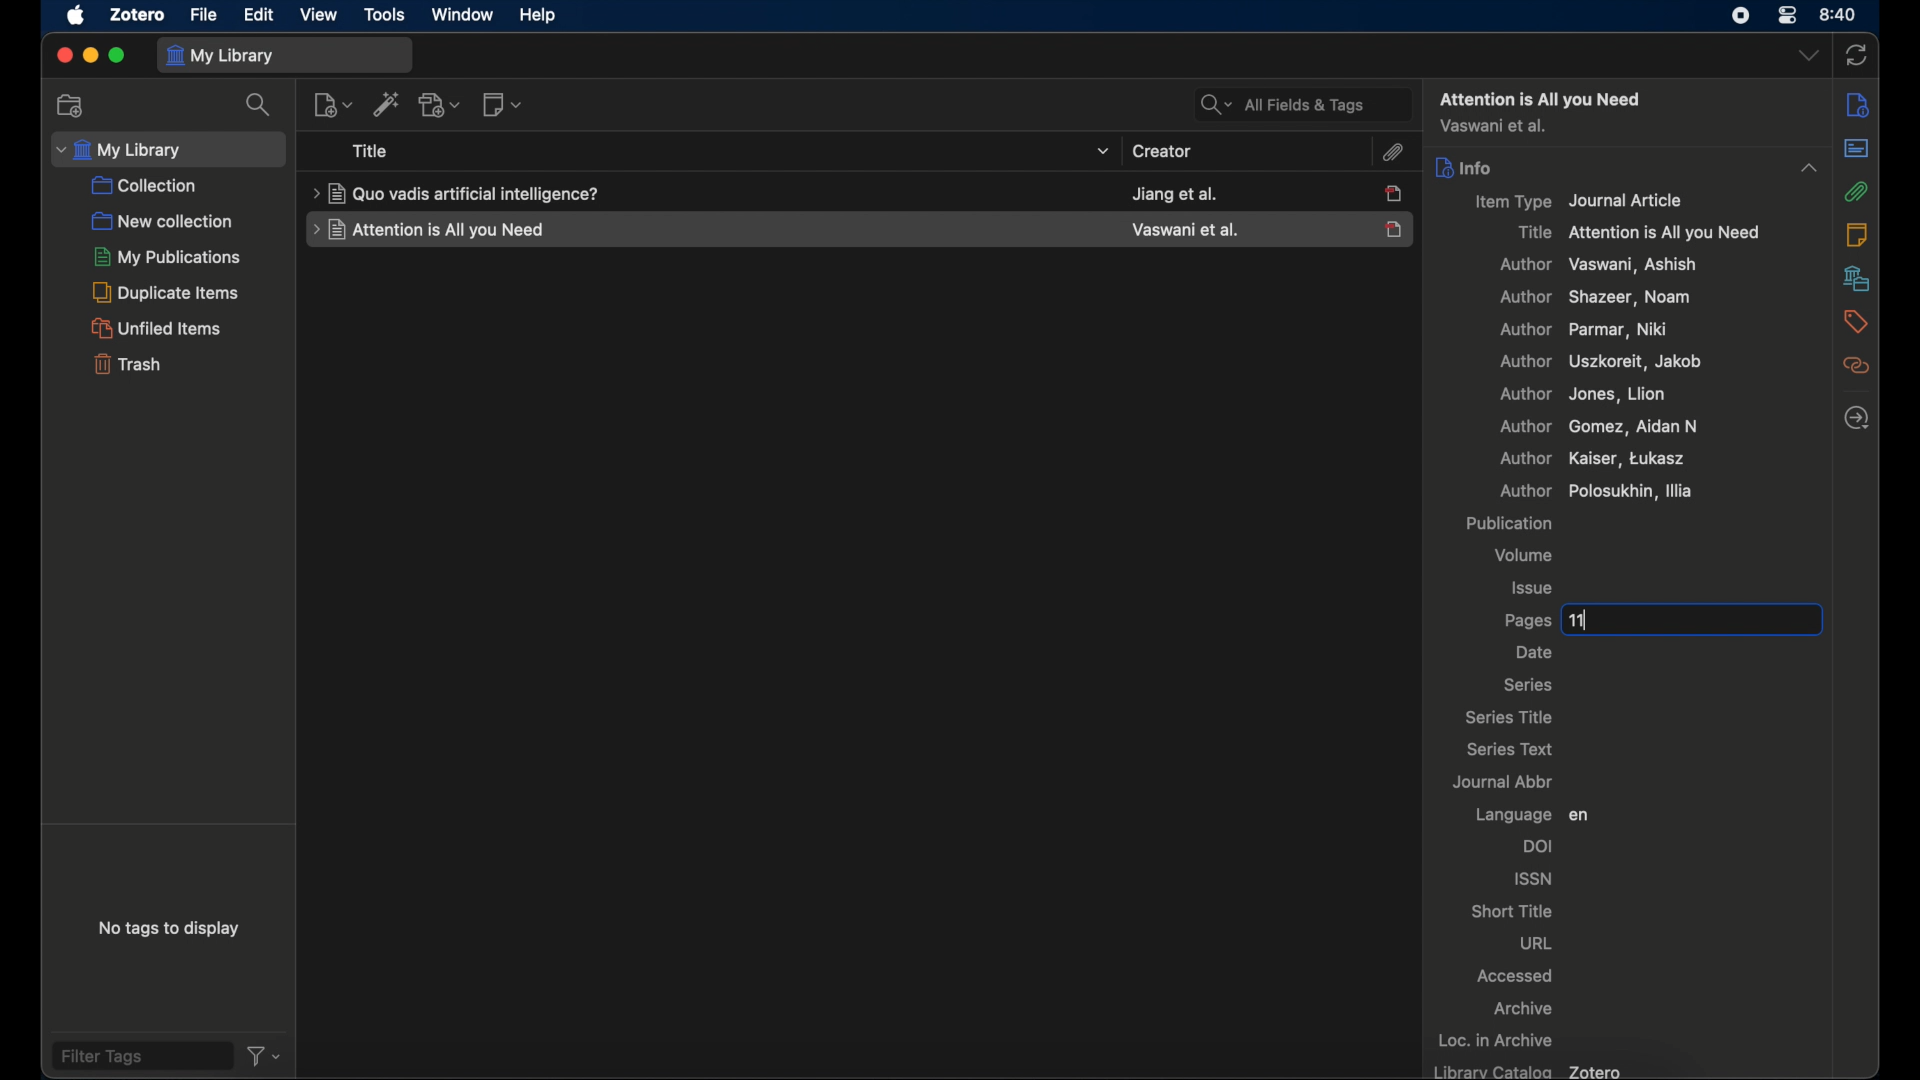 The image size is (1920, 1080). Describe the element at coordinates (386, 105) in the screenshot. I see `add. items by identifier ` at that location.